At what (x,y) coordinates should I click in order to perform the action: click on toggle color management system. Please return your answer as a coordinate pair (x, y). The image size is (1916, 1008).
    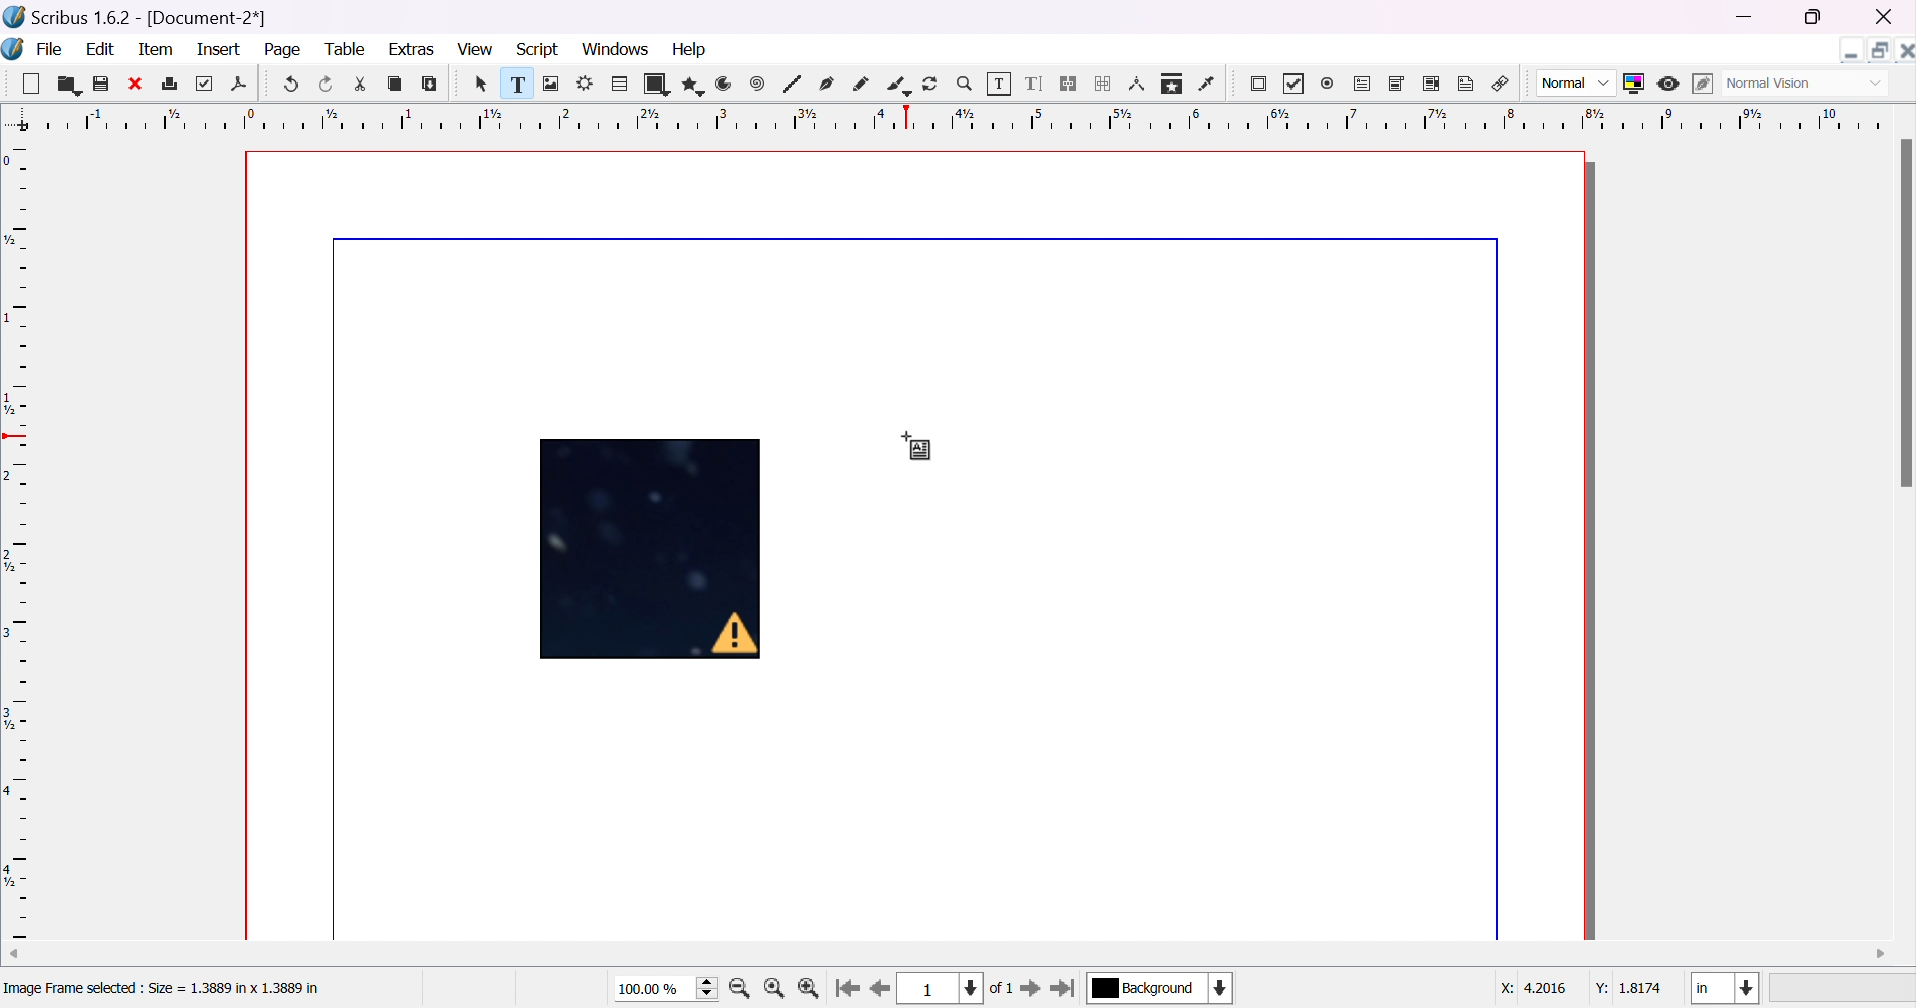
    Looking at the image, I should click on (1635, 83).